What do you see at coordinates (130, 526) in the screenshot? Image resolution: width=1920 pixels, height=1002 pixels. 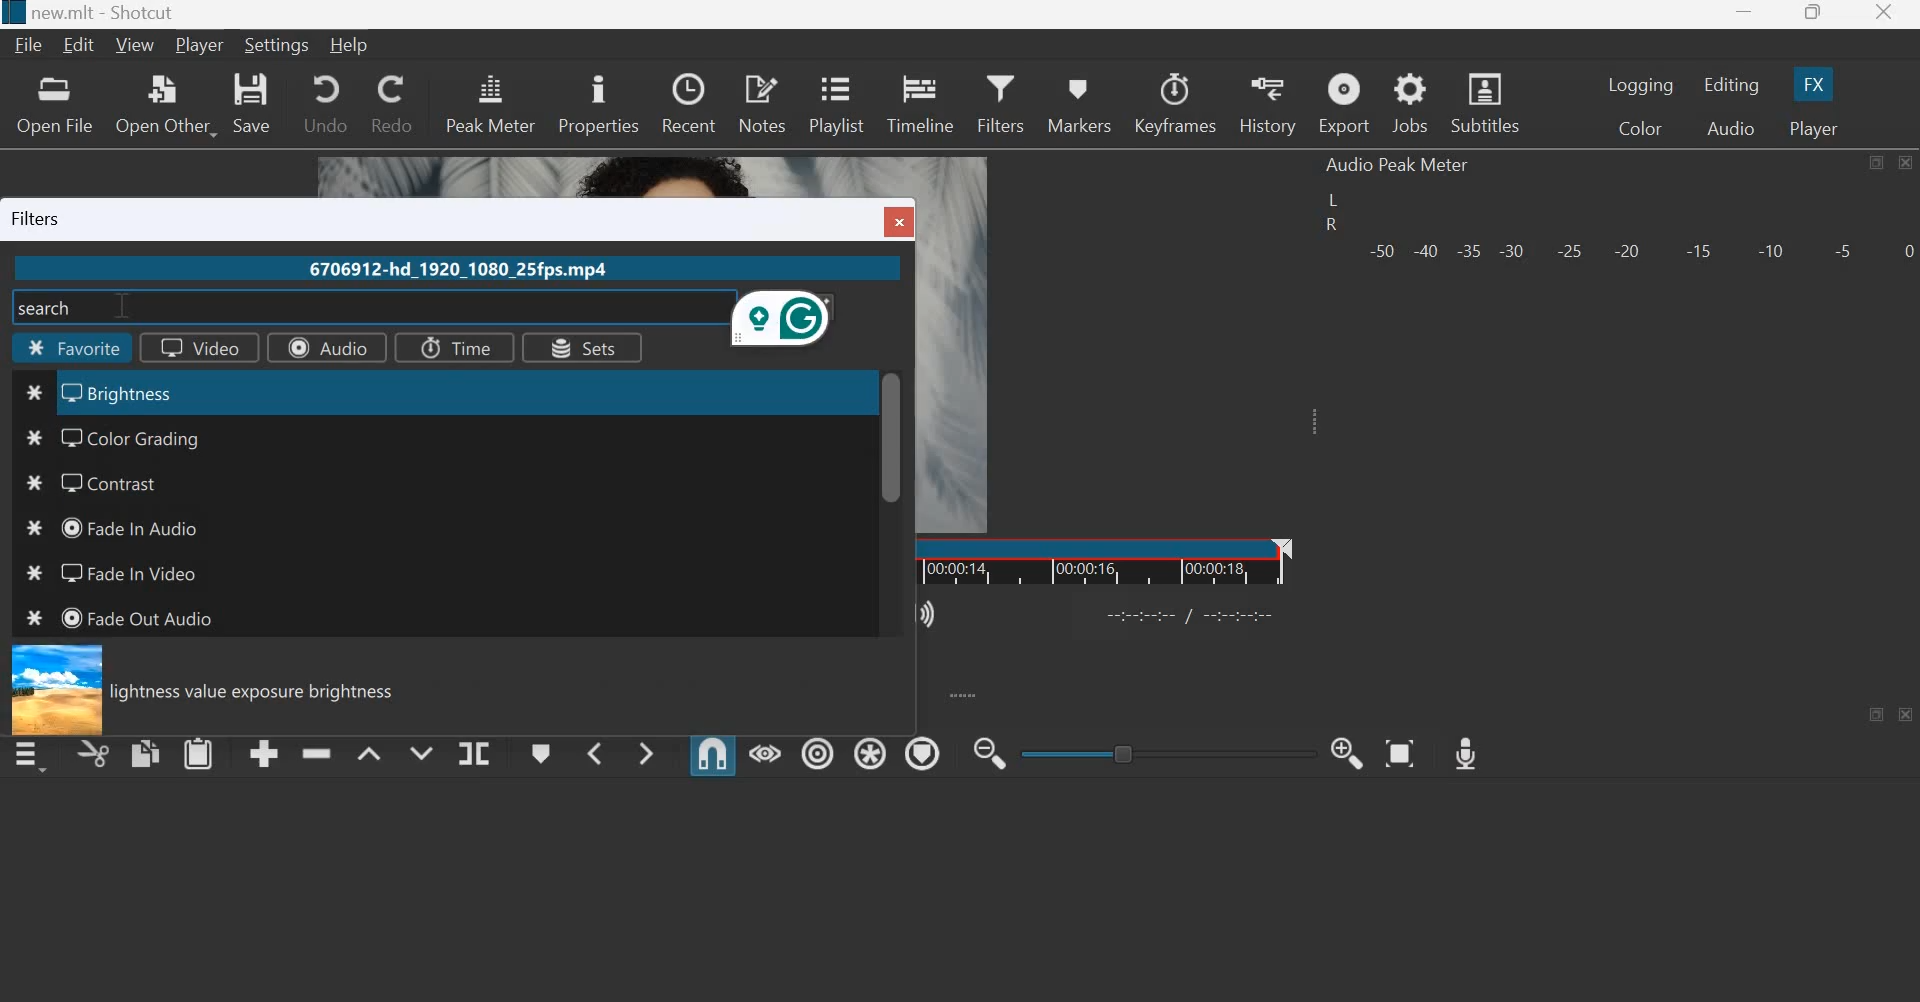 I see `fade in audio` at bounding box center [130, 526].